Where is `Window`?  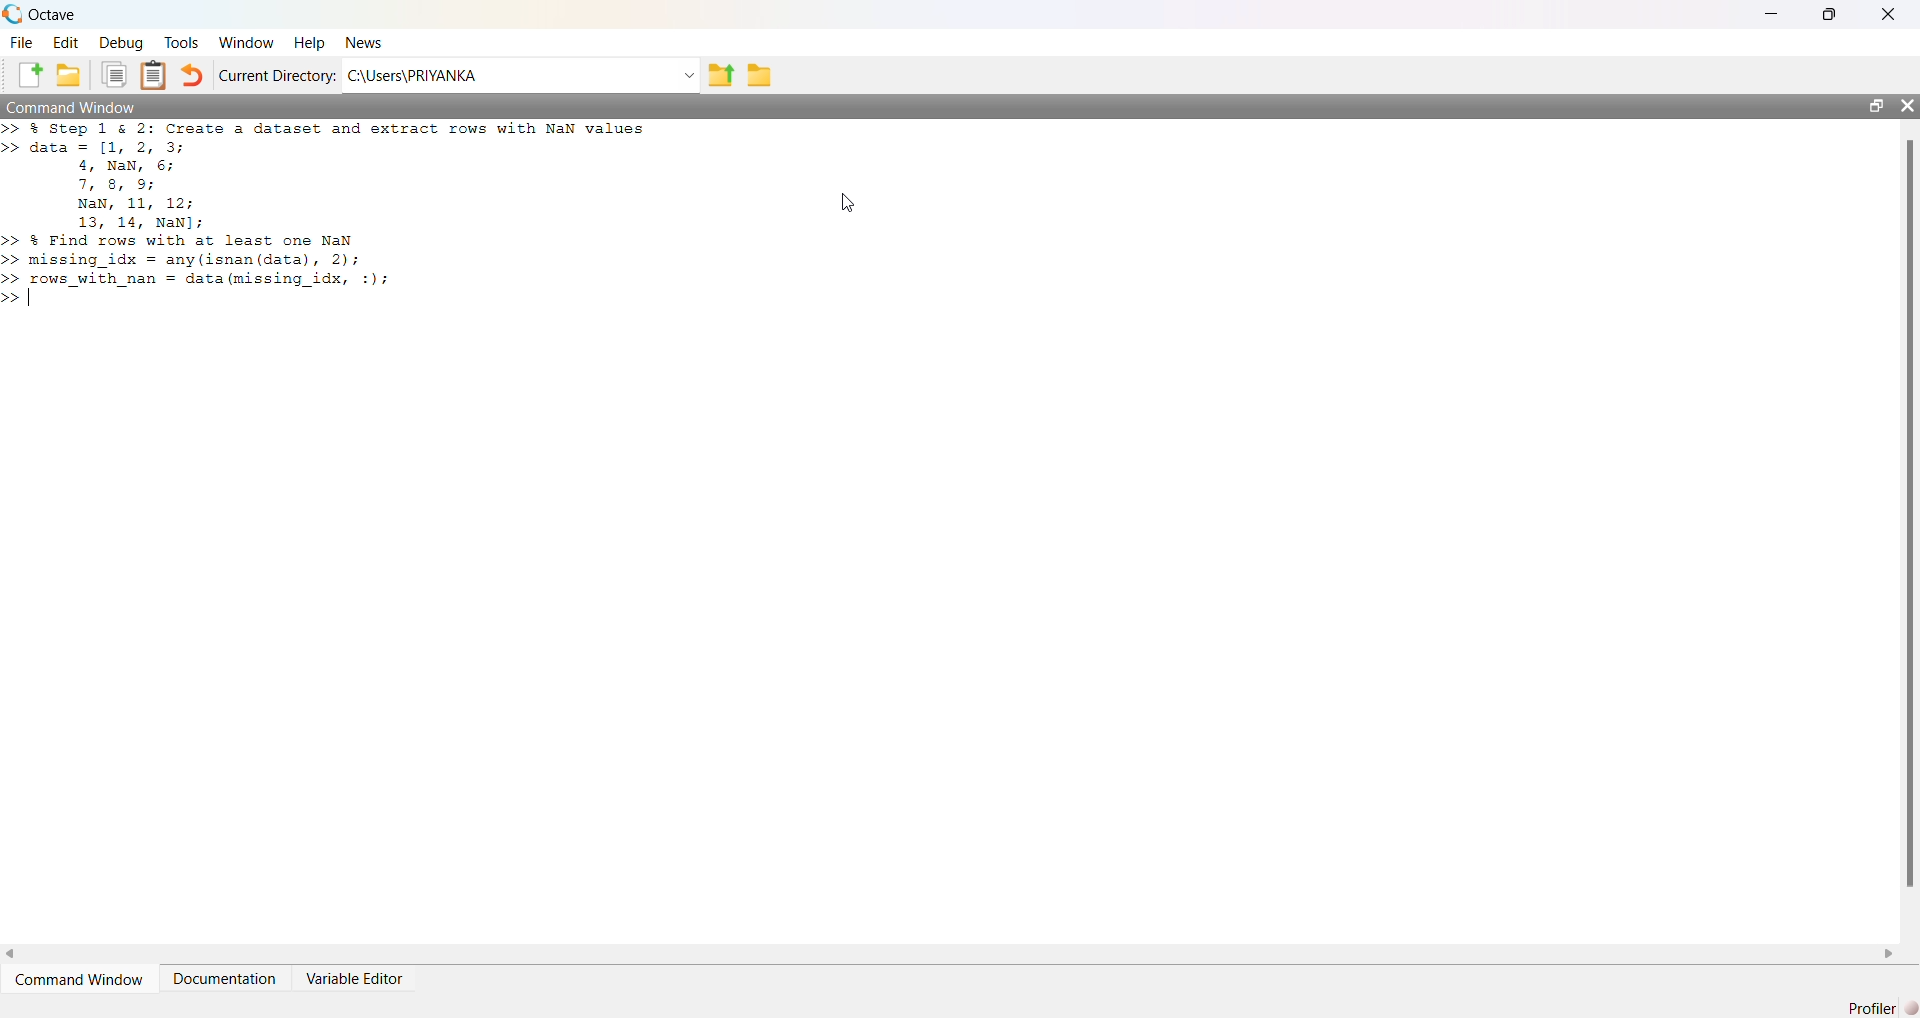 Window is located at coordinates (248, 43).